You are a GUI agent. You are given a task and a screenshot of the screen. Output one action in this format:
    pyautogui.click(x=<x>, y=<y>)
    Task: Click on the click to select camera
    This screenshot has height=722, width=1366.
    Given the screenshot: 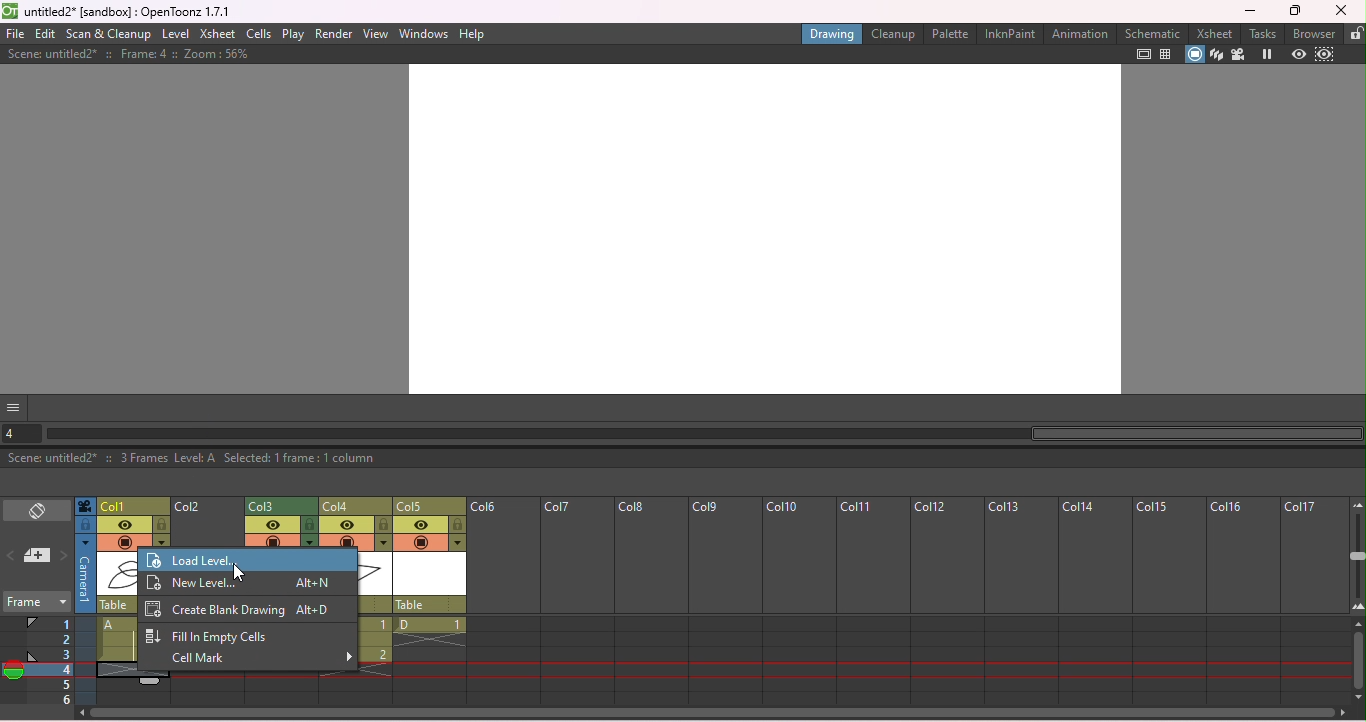 What is the action you would take?
    pyautogui.click(x=85, y=525)
    